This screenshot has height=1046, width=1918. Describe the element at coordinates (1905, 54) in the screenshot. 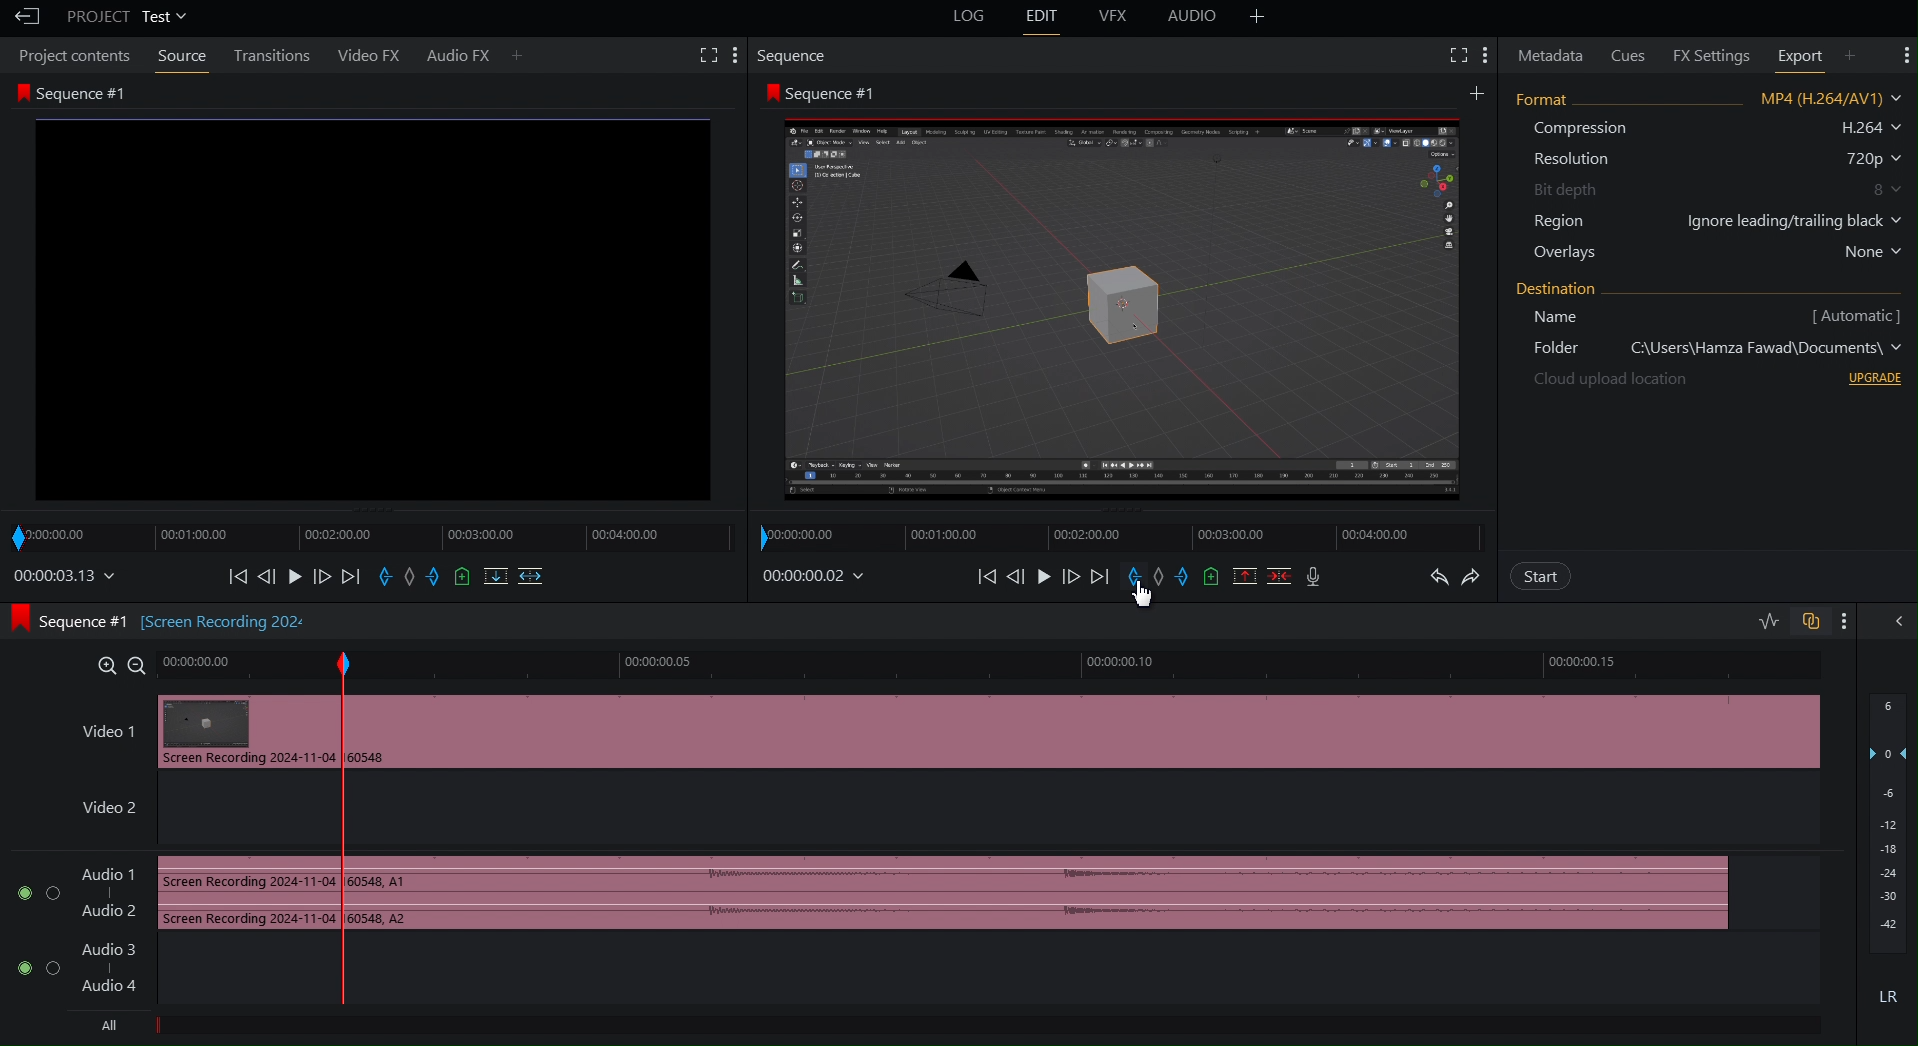

I see `Settings` at that location.